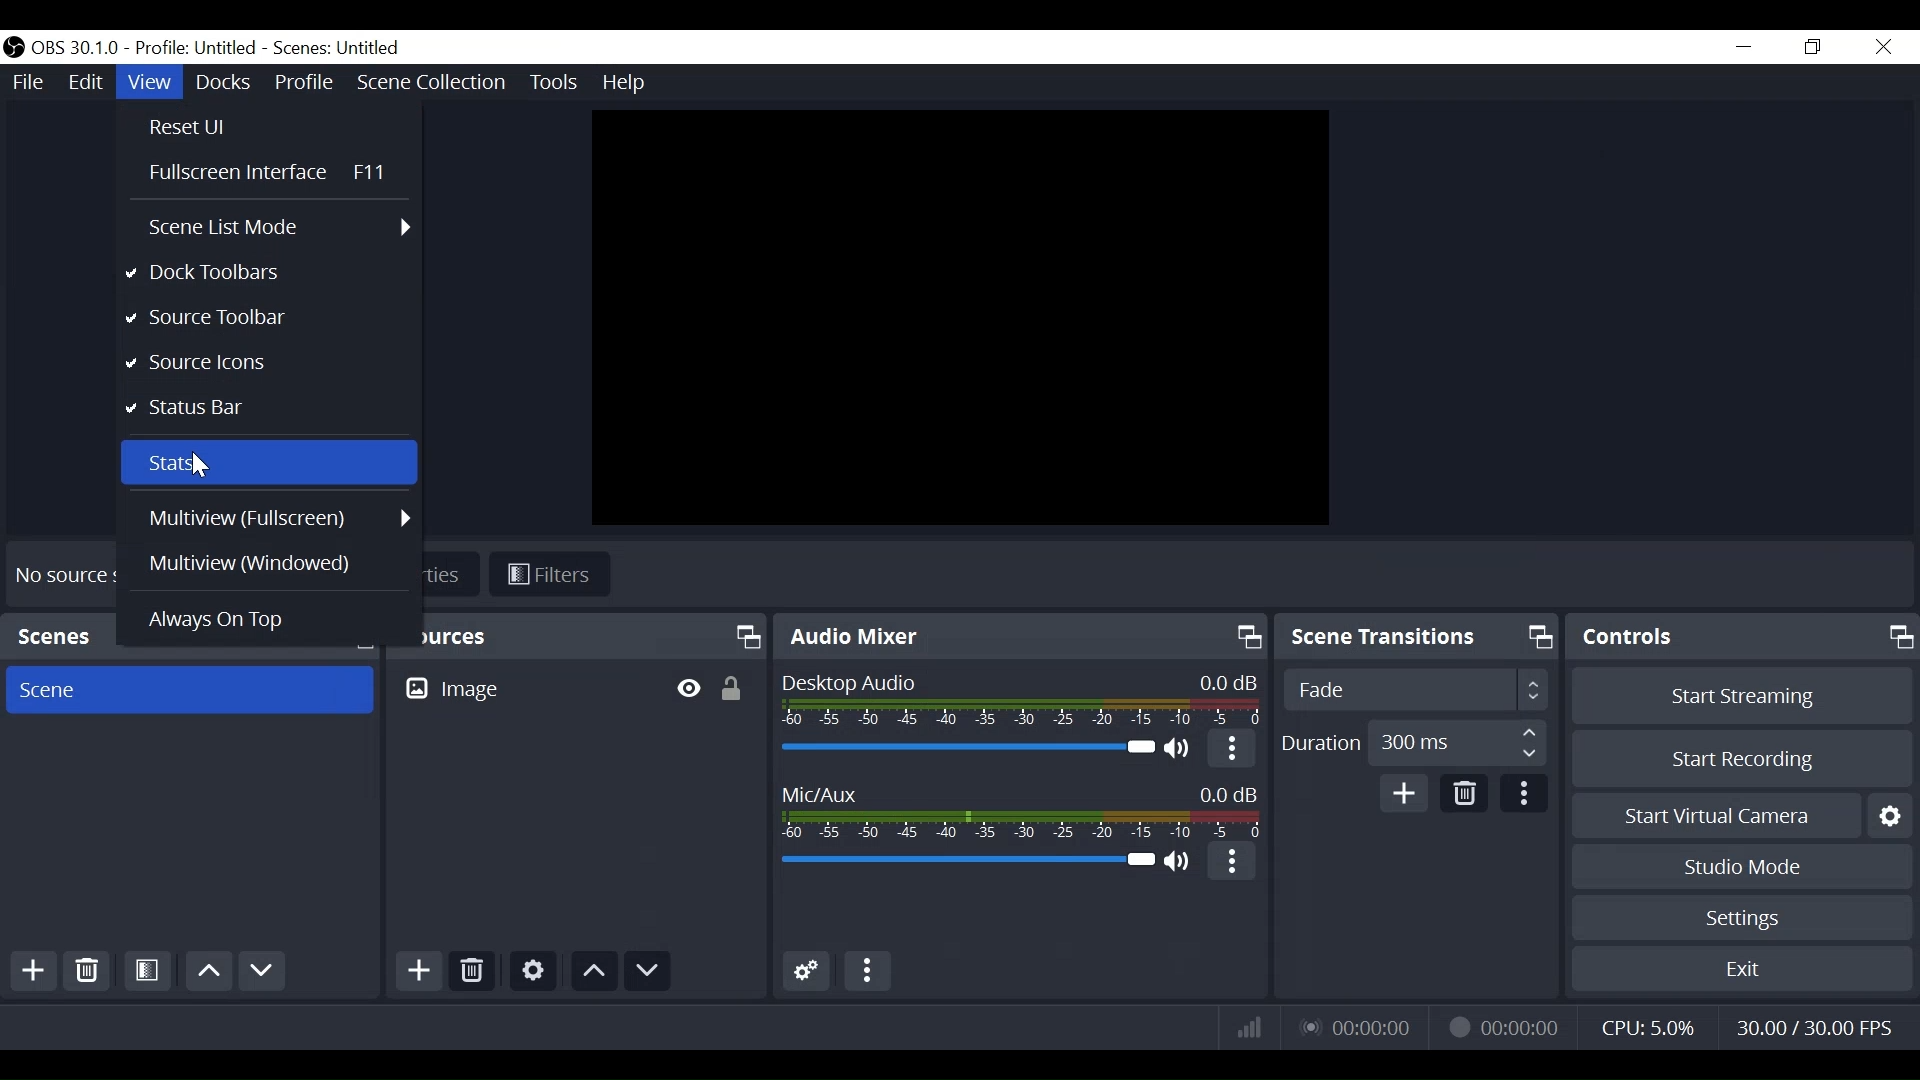 The image size is (1920, 1080). What do you see at coordinates (203, 125) in the screenshot?
I see `Reset UI` at bounding box center [203, 125].